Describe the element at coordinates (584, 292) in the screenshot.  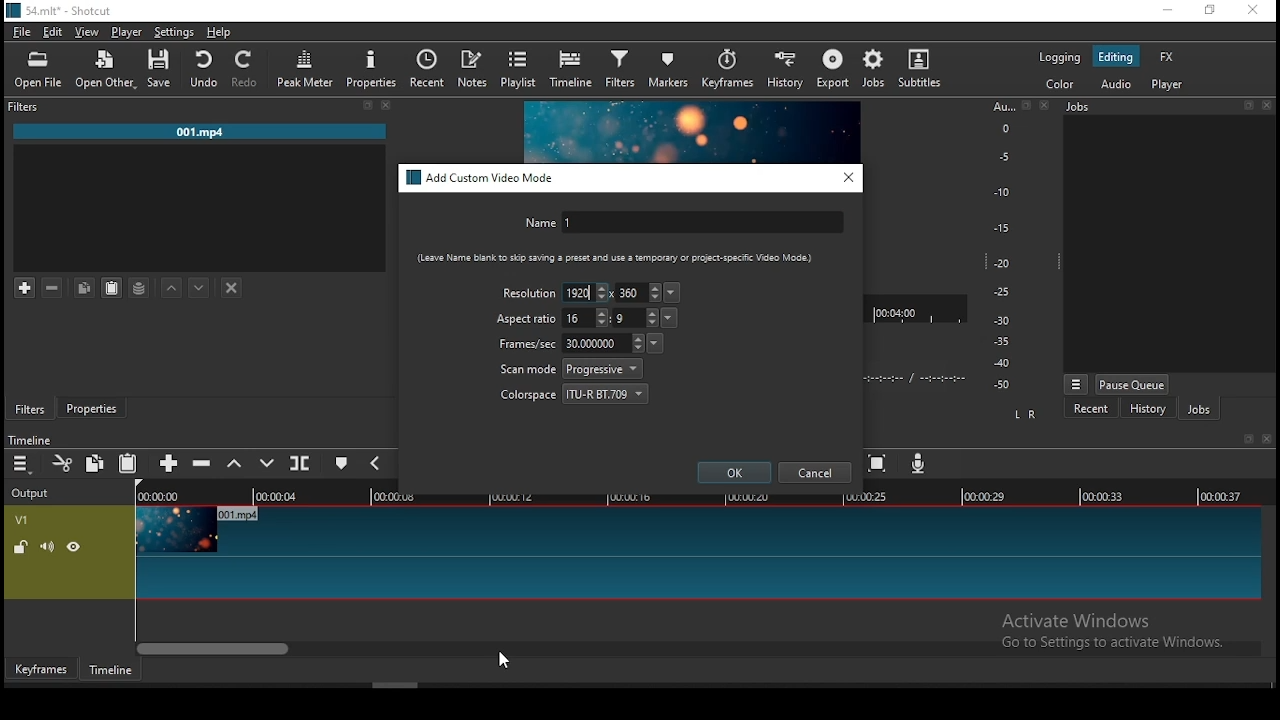
I see `width` at that location.